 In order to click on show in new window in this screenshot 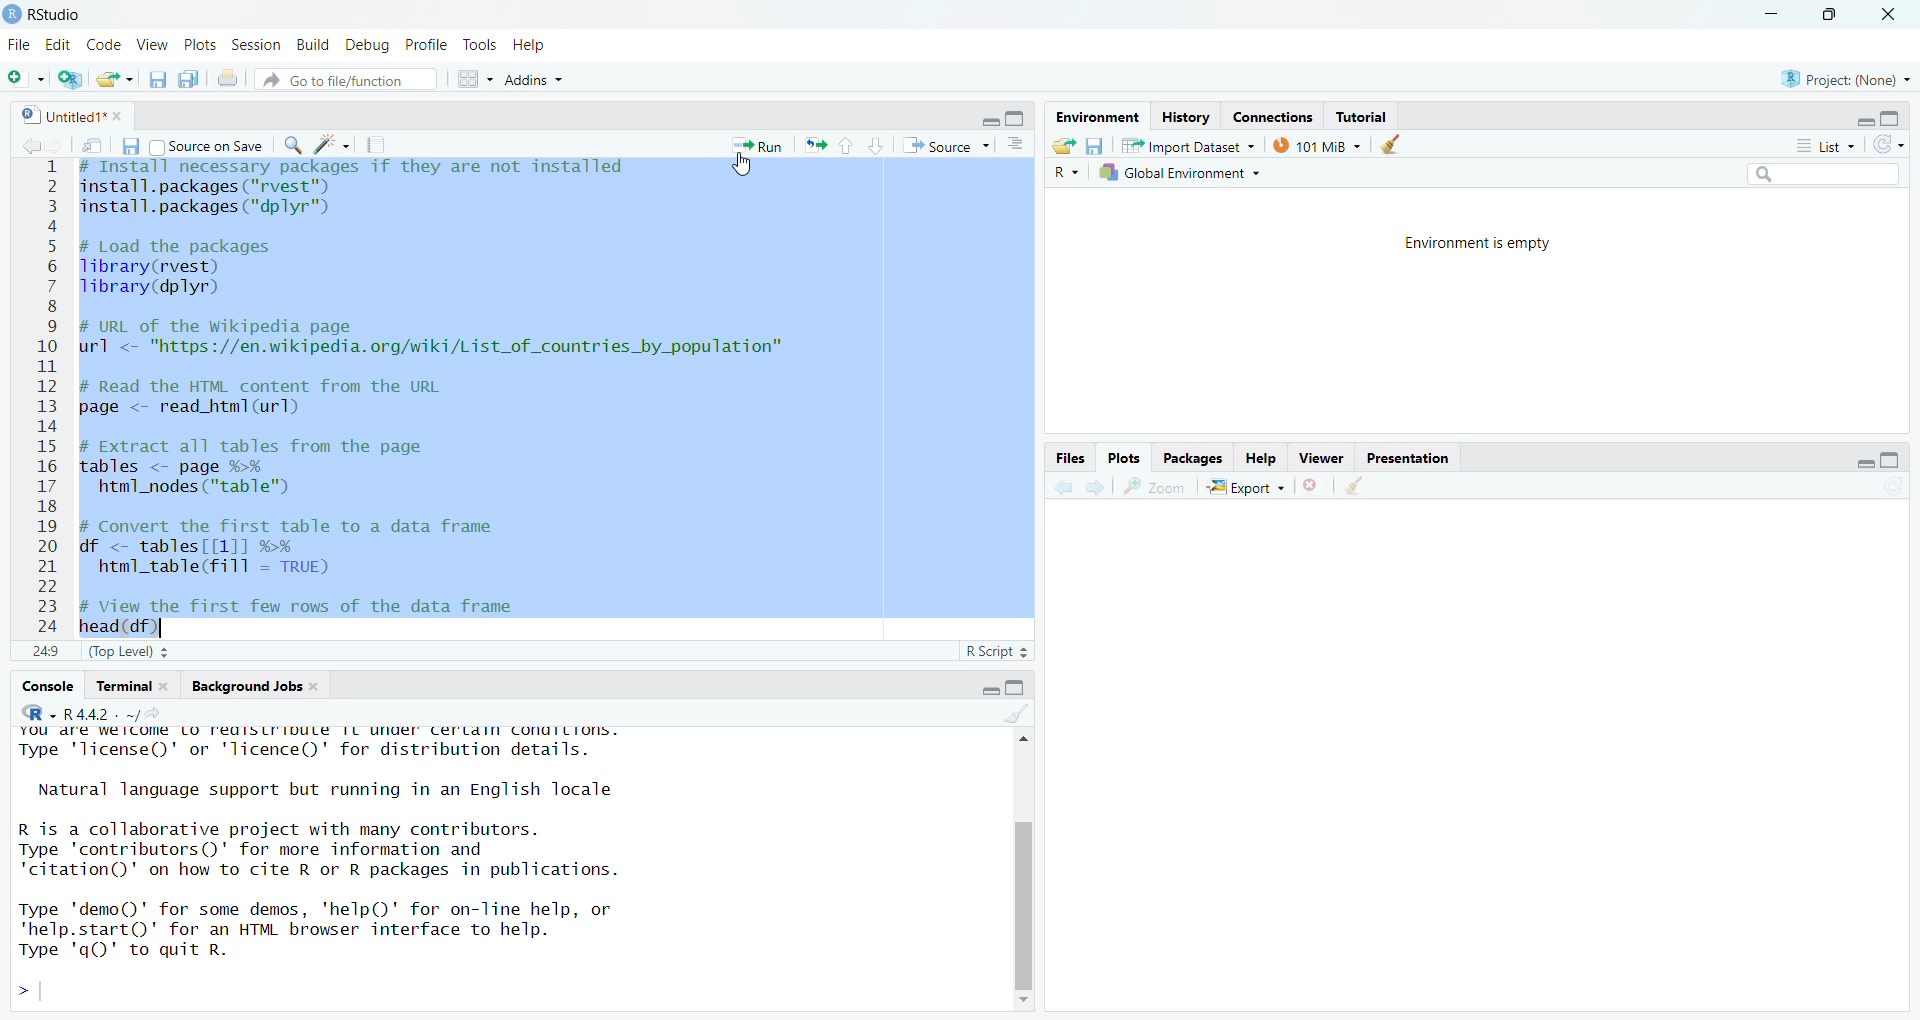, I will do `click(92, 145)`.